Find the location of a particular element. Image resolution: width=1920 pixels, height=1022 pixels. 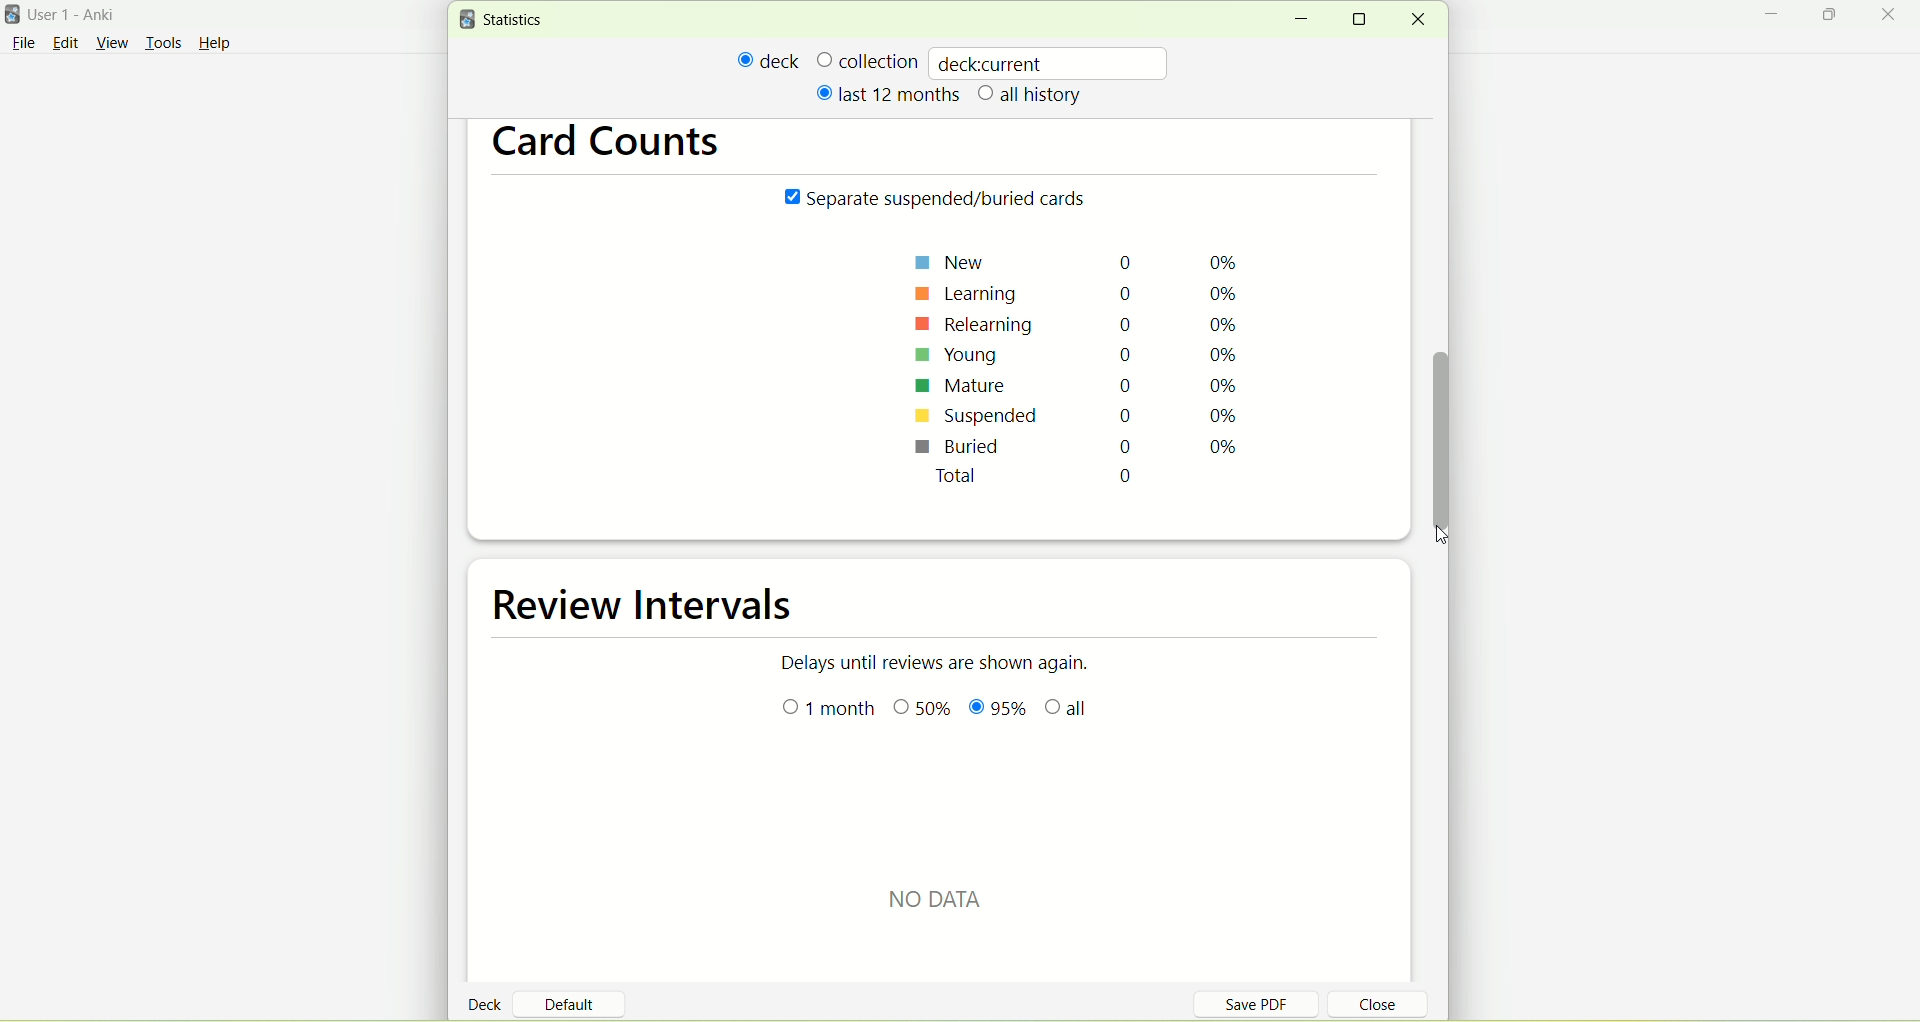

close is located at coordinates (1417, 20).